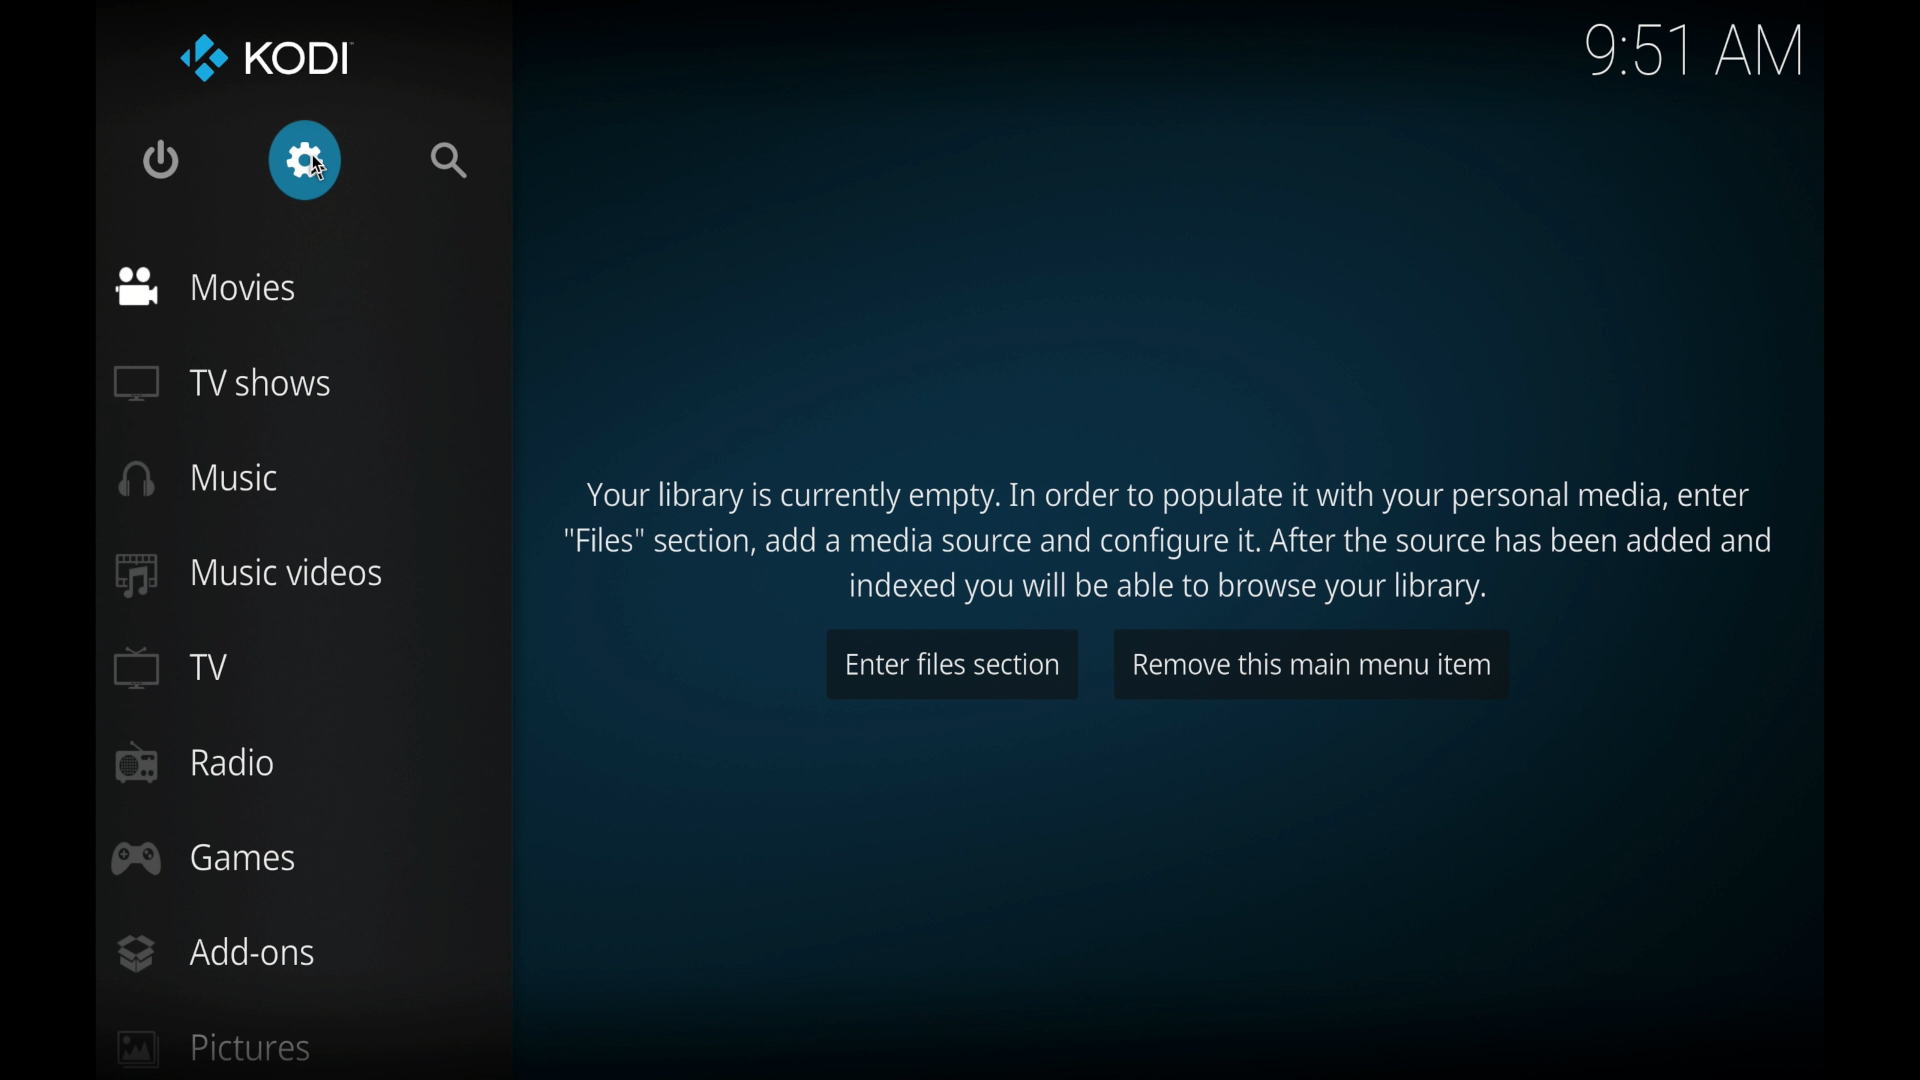 Image resolution: width=1920 pixels, height=1080 pixels. What do you see at coordinates (1175, 543) in the screenshot?
I see `info` at bounding box center [1175, 543].